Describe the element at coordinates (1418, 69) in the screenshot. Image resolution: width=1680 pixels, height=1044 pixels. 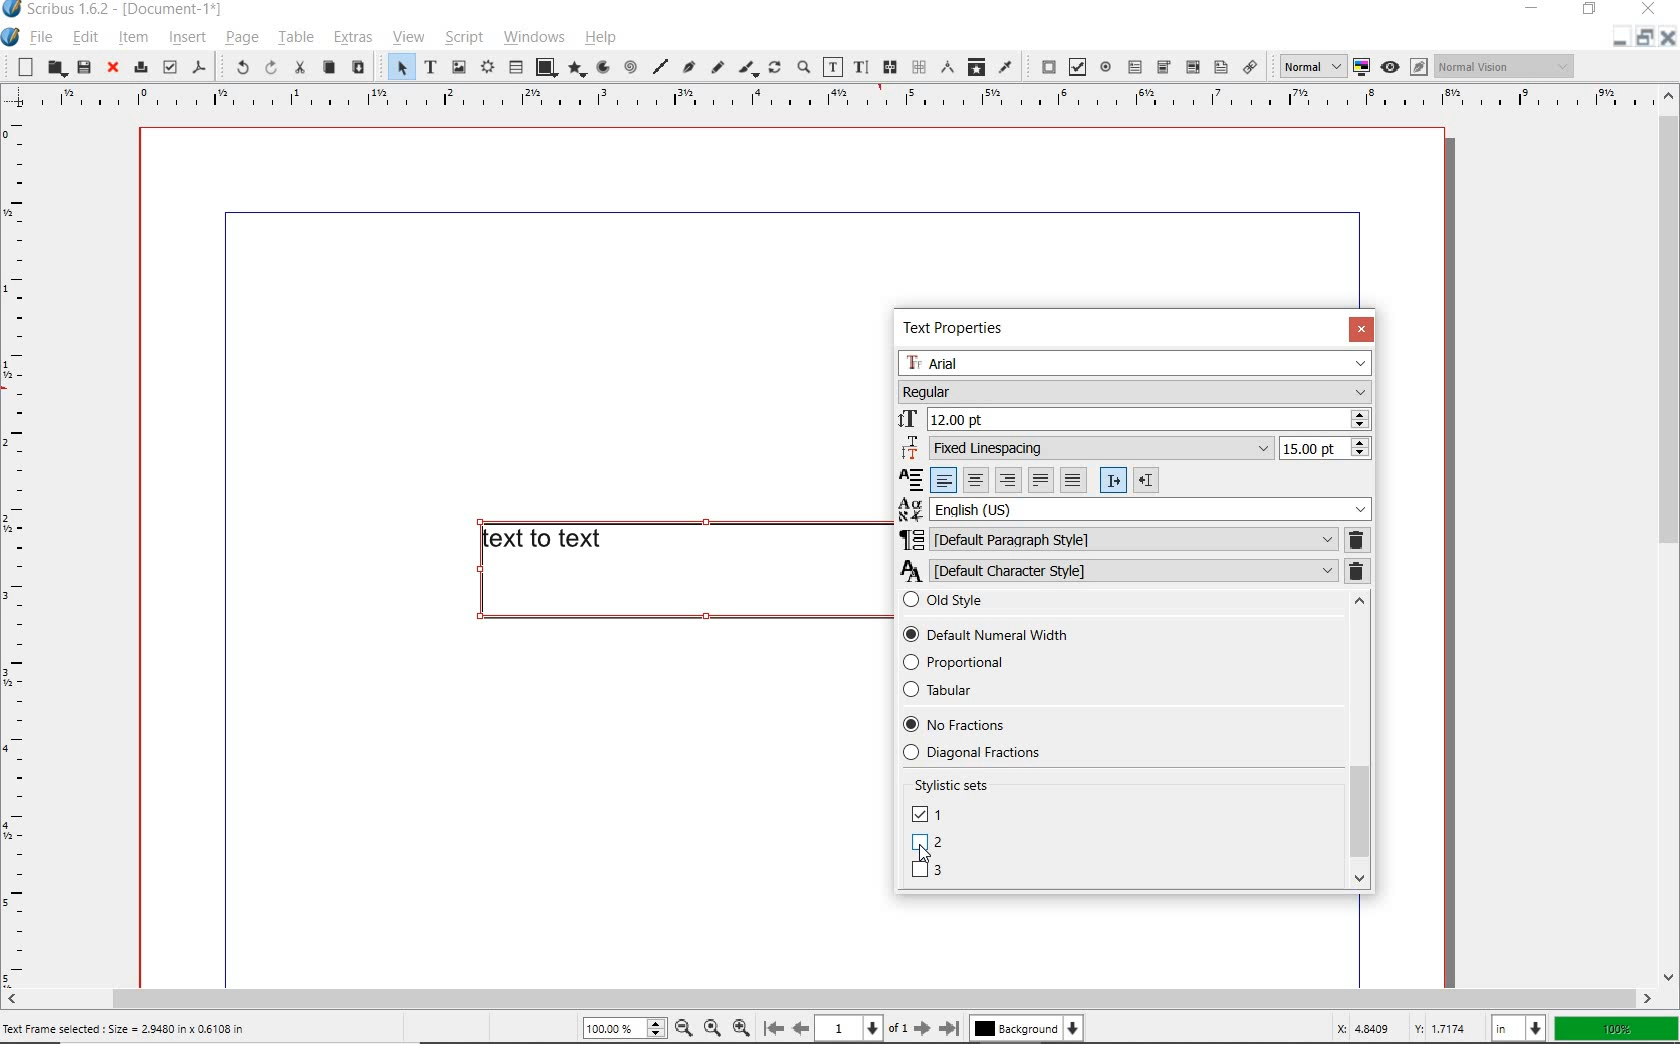
I see `Edit in preview mode` at that location.